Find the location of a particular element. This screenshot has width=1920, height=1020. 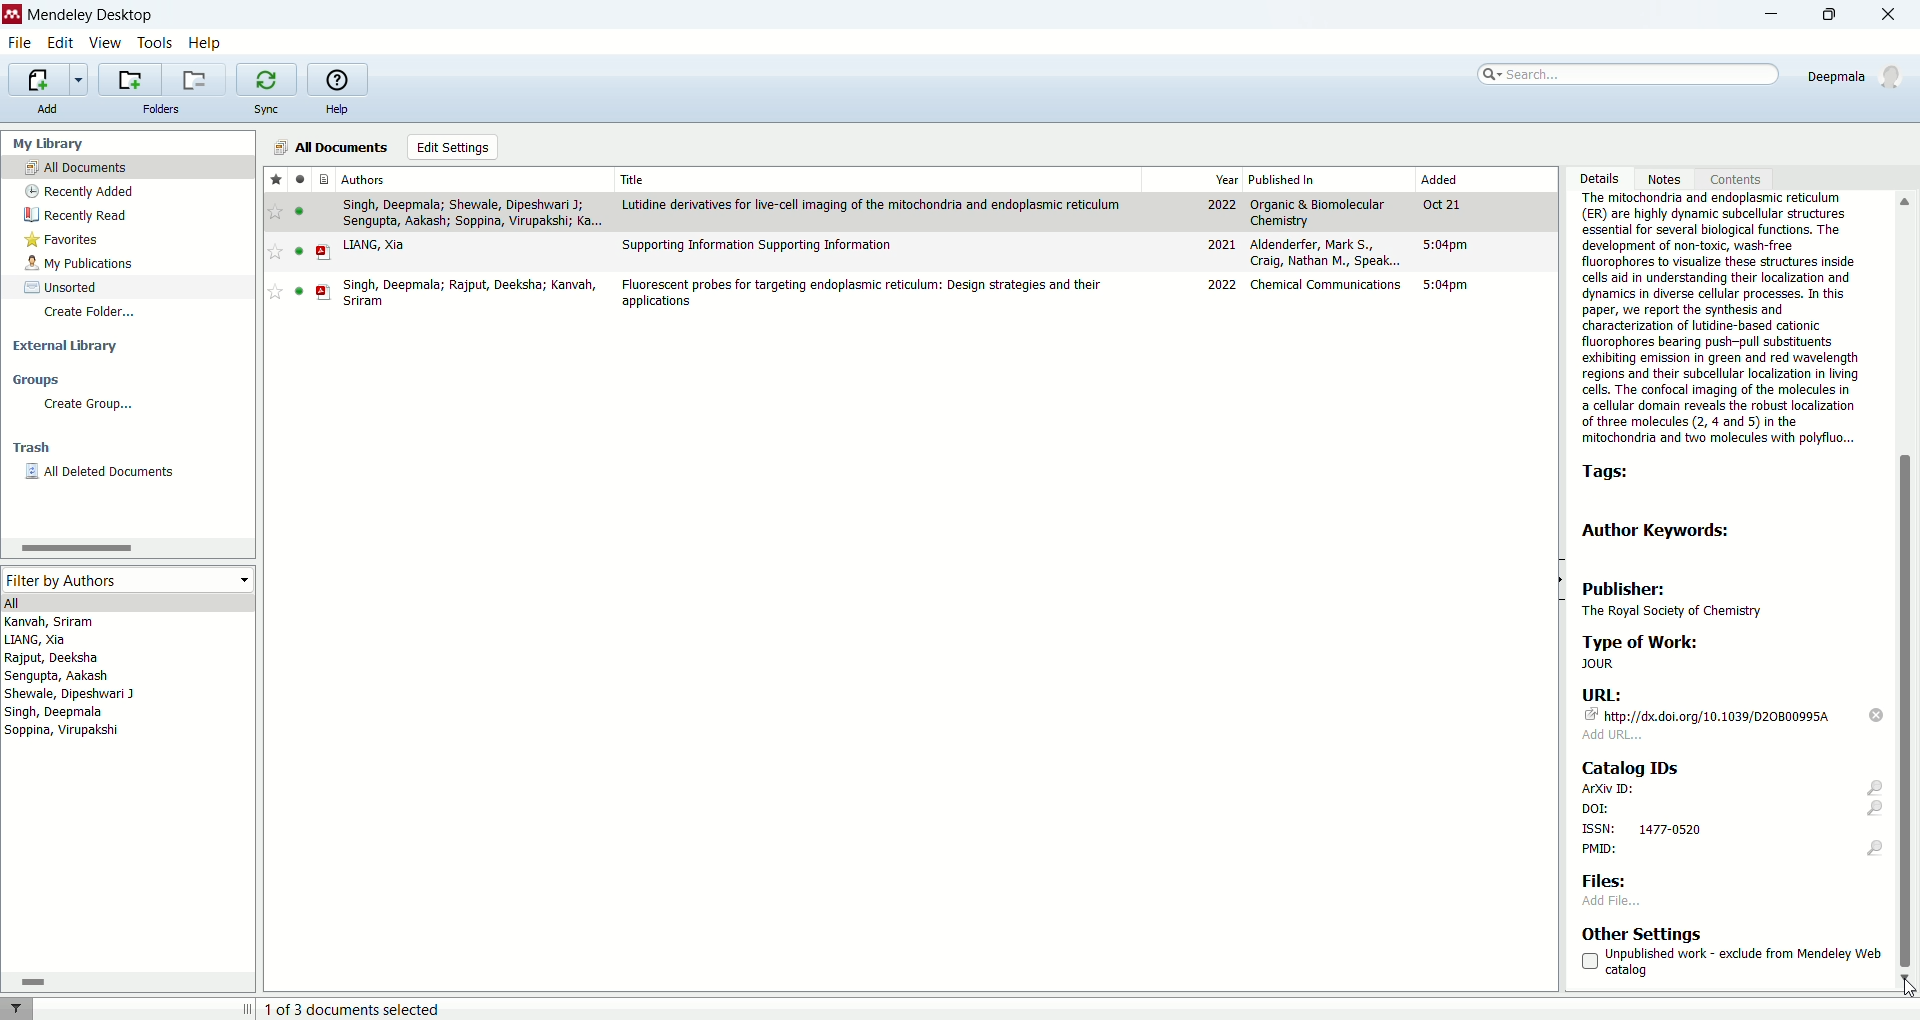

maximize is located at coordinates (1837, 14).